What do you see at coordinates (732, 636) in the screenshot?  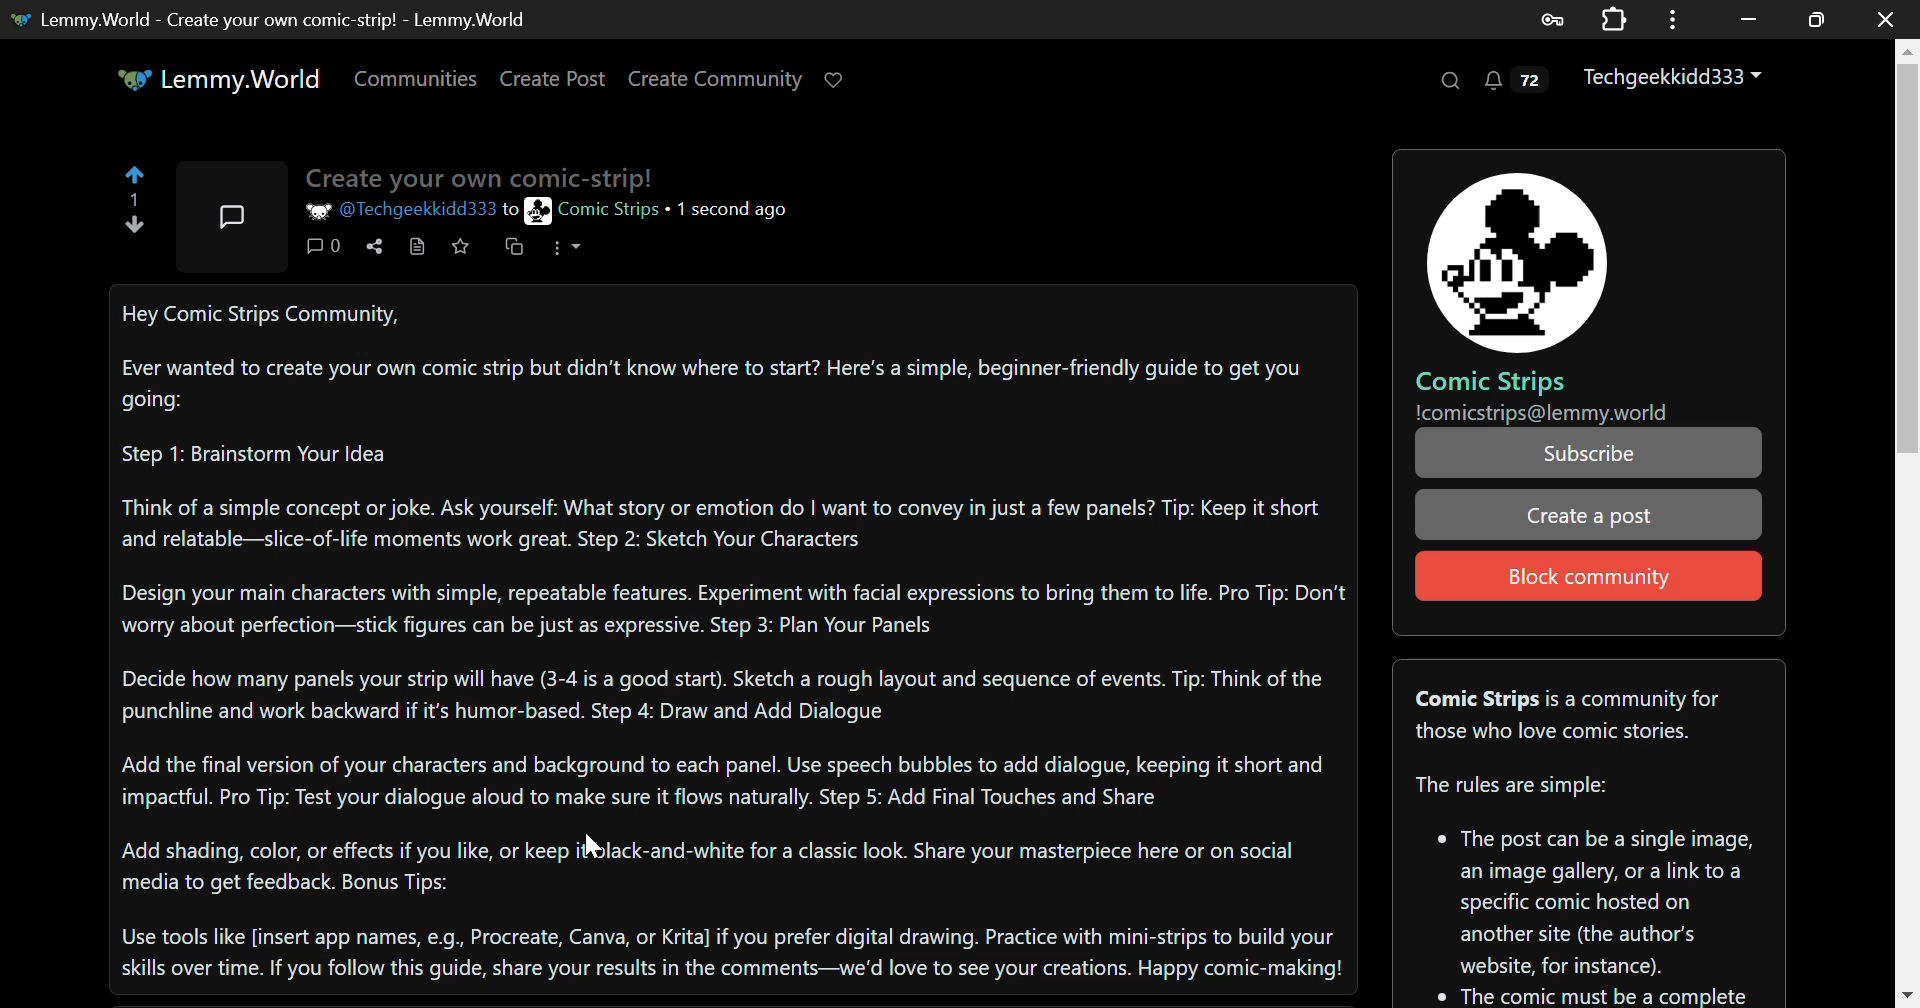 I see `Create your own Comic-strip Instructions` at bounding box center [732, 636].